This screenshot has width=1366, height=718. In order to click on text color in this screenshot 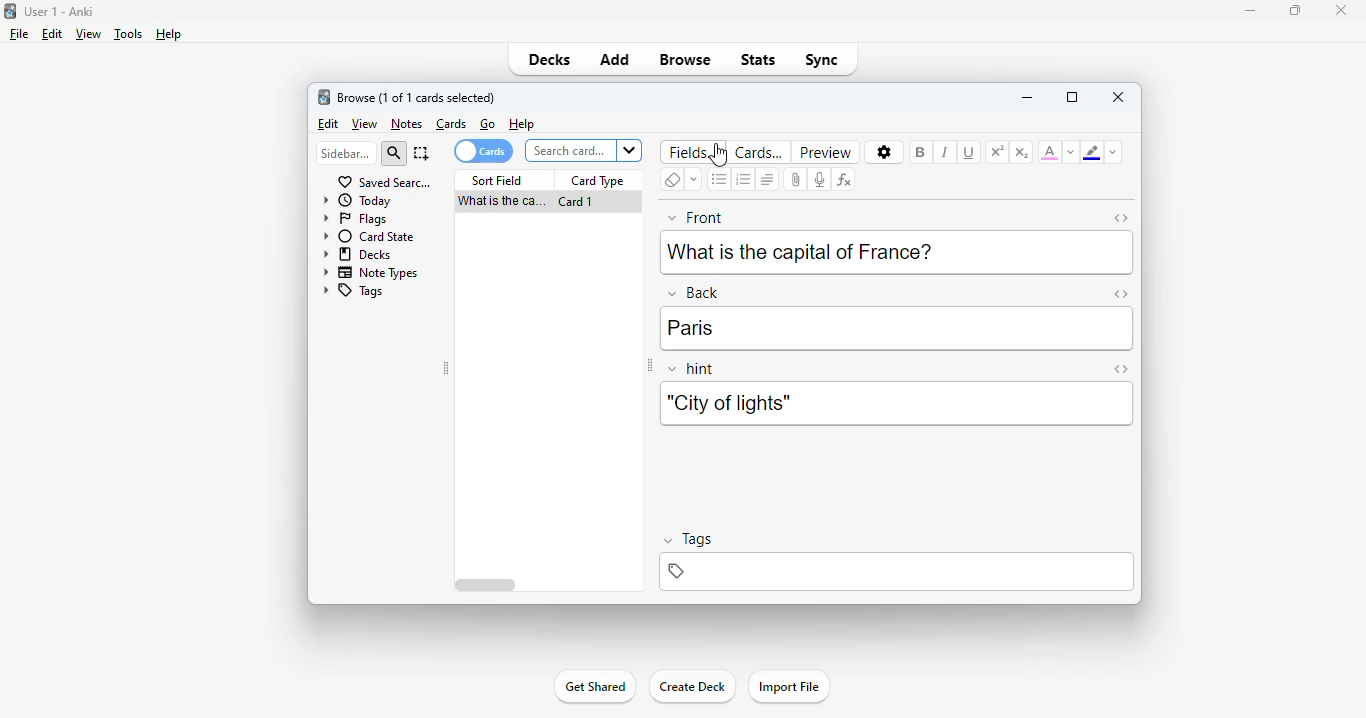, I will do `click(1050, 151)`.